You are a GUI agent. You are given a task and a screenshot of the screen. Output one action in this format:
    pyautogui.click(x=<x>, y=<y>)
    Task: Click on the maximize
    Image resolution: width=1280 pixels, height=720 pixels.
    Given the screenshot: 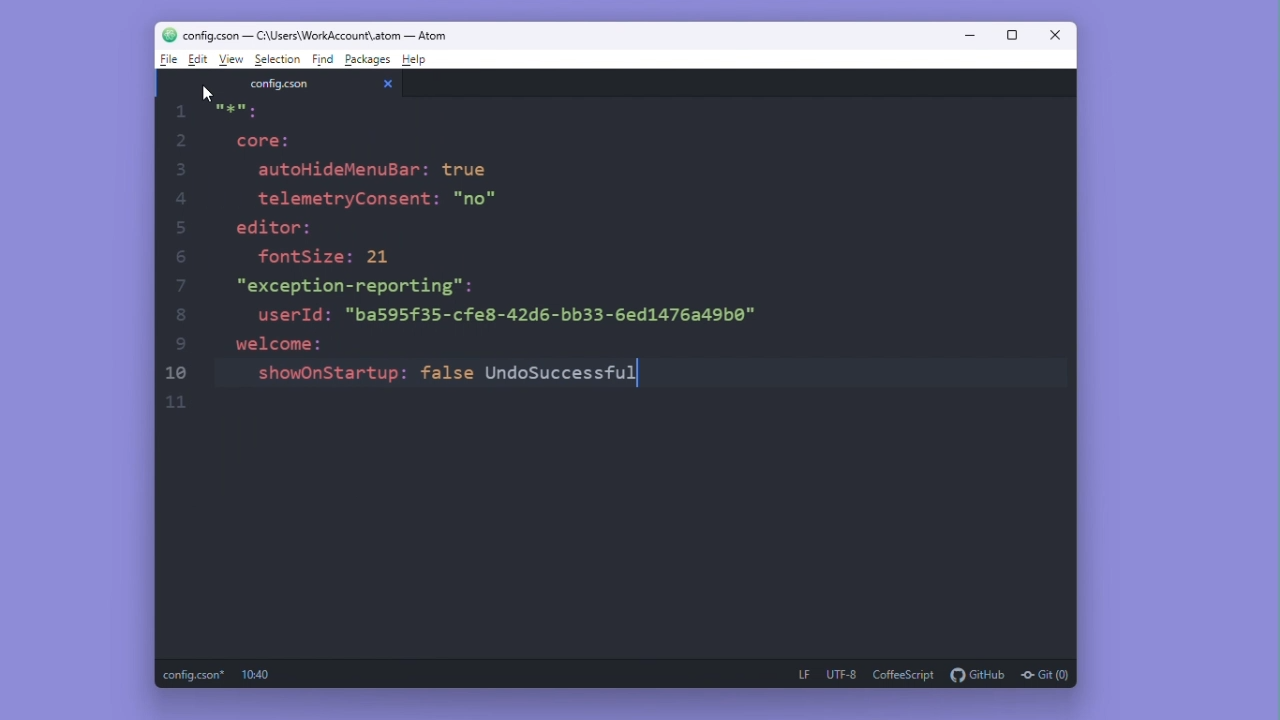 What is the action you would take?
    pyautogui.click(x=1017, y=34)
    